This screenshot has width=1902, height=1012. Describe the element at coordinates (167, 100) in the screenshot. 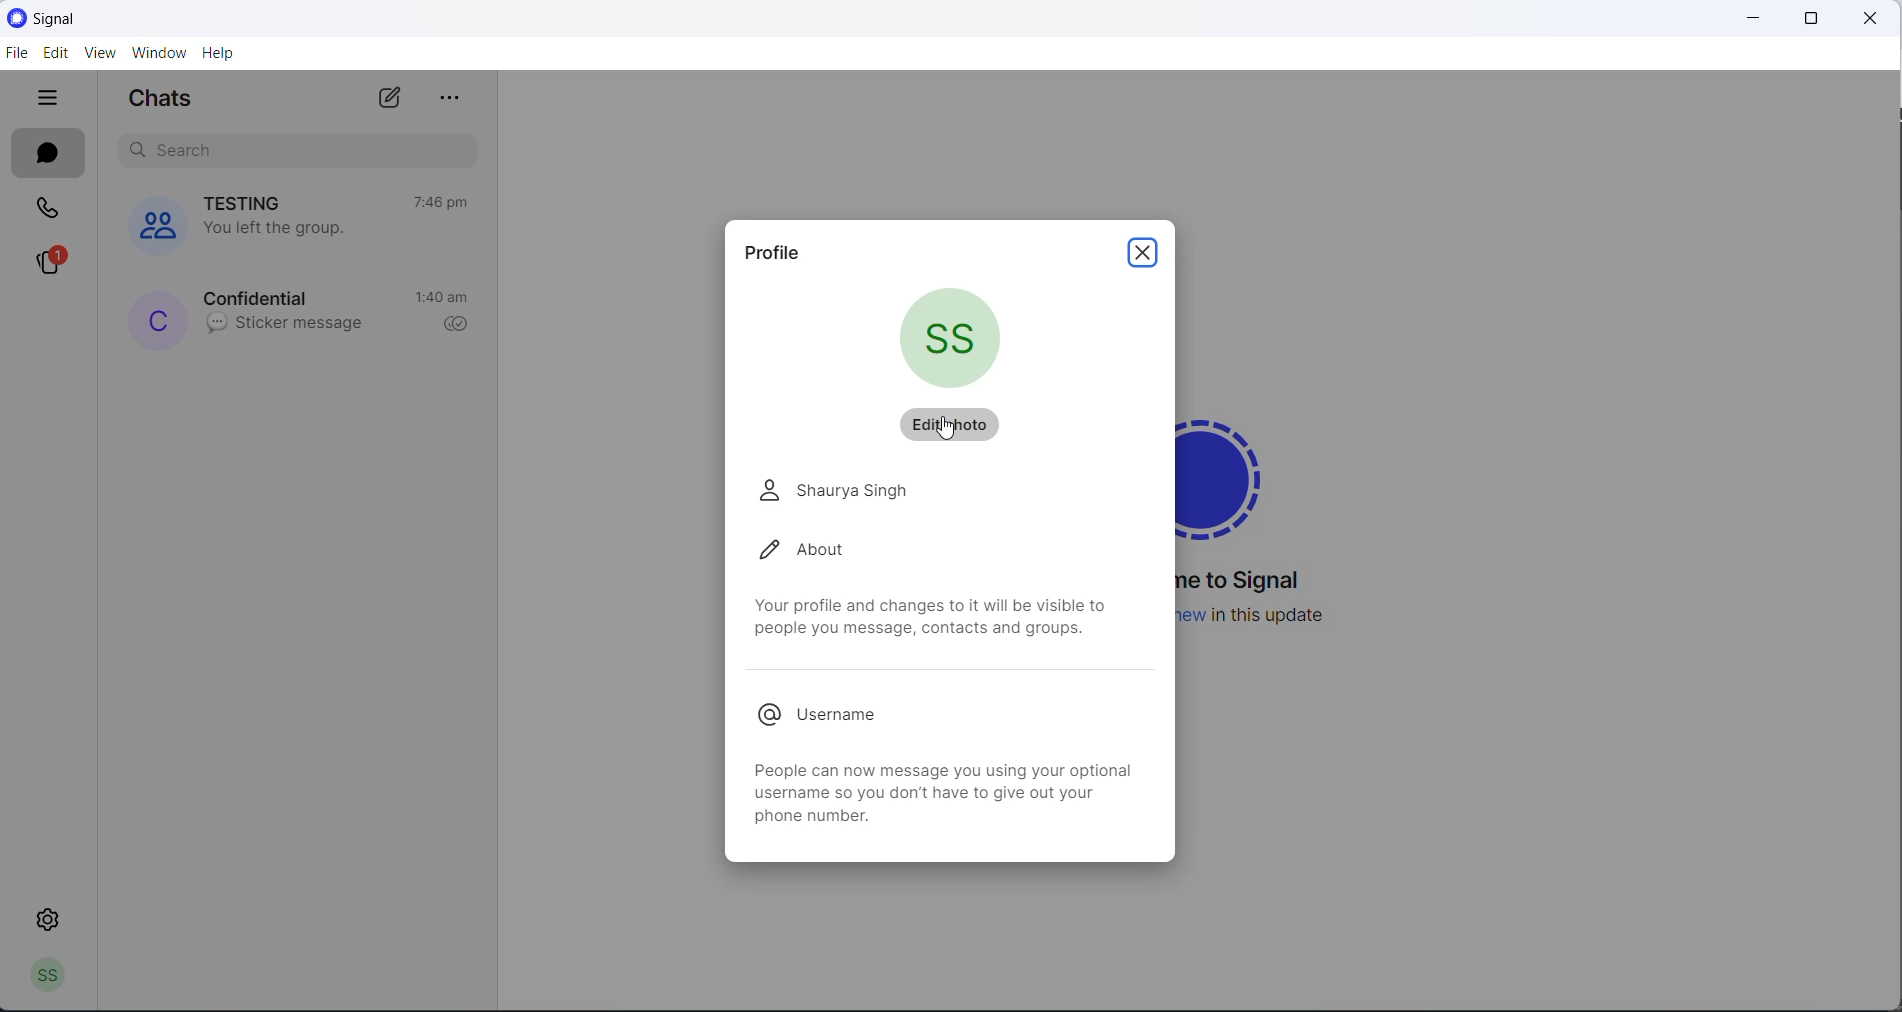

I see `chats heading` at that location.